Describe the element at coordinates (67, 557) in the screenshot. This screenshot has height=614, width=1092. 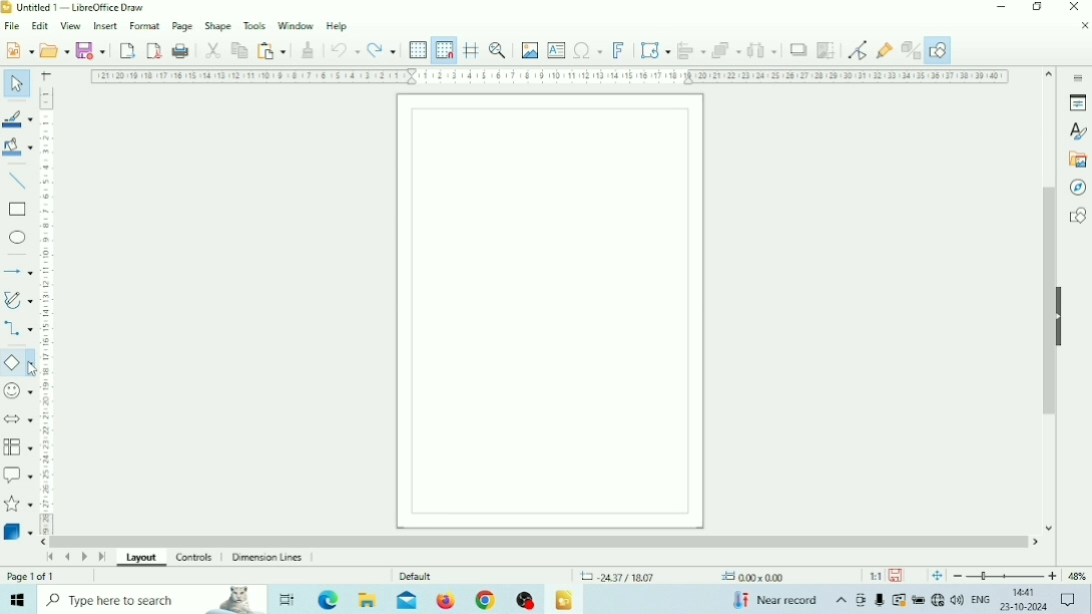
I see `Scroll to previous page` at that location.